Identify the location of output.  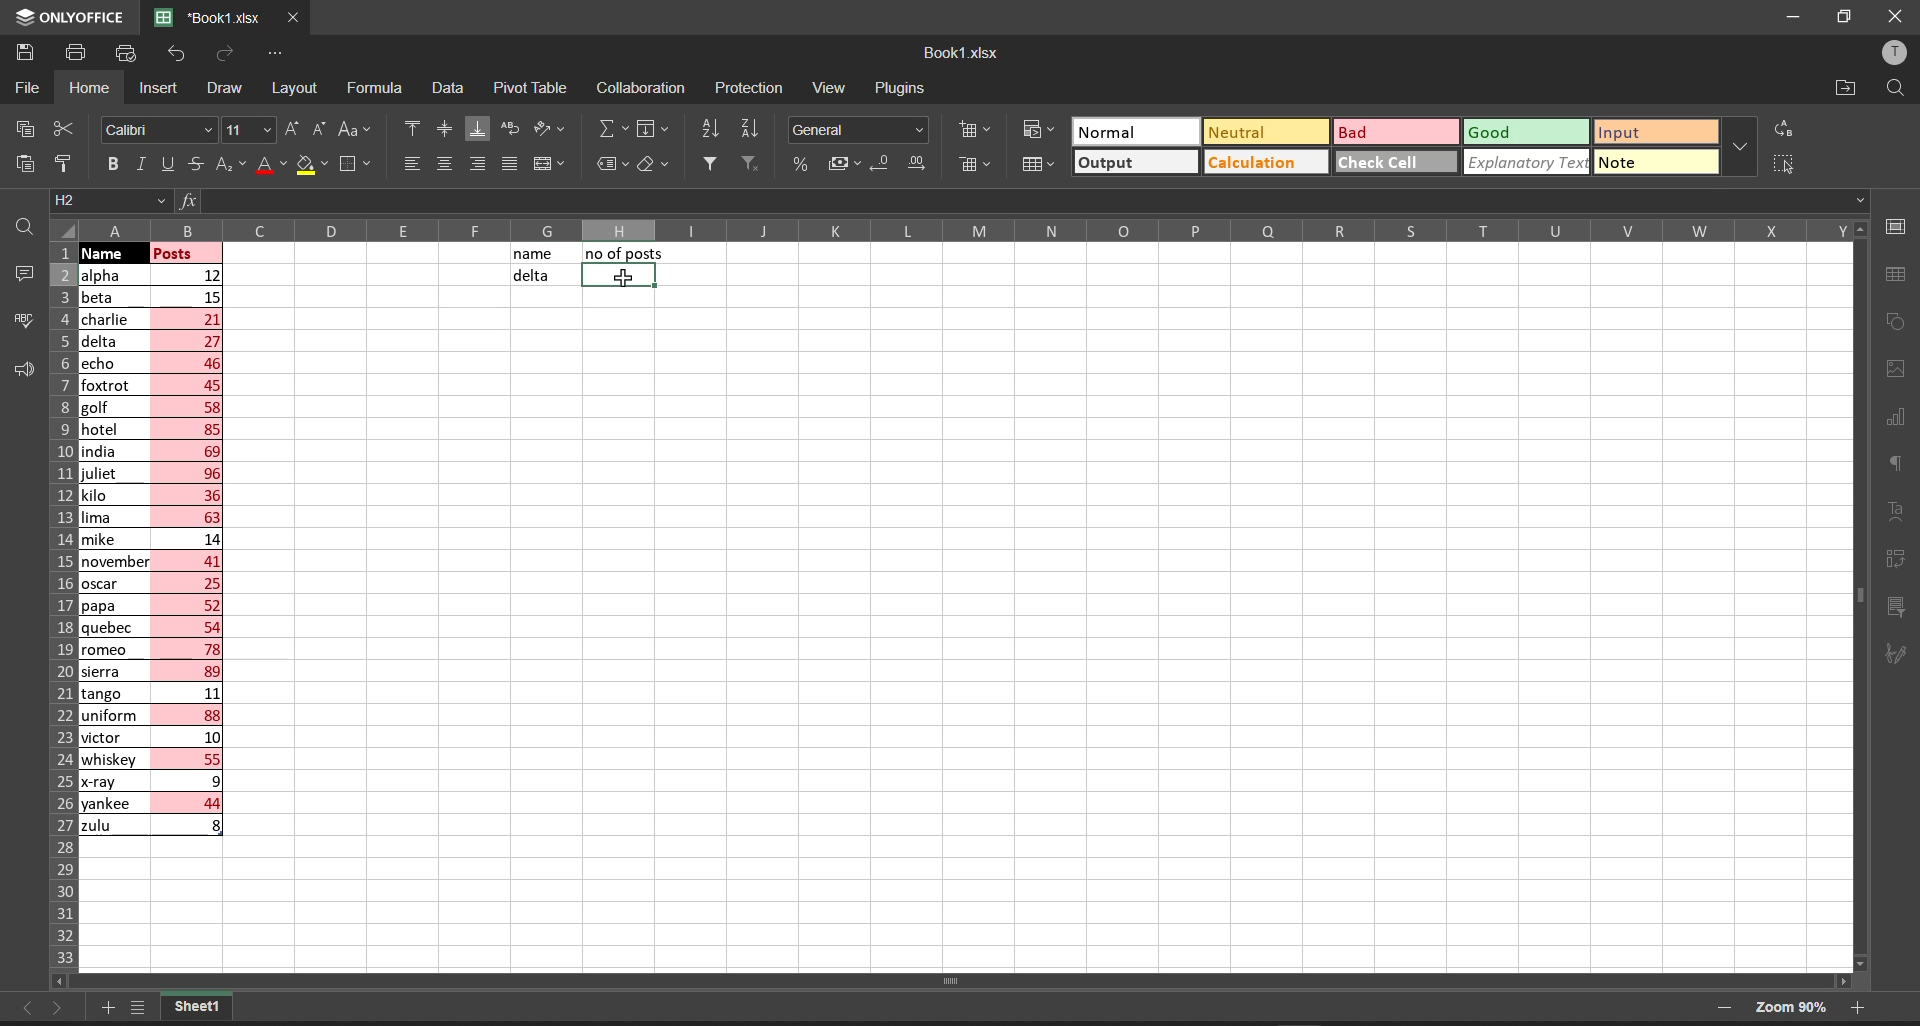
(1113, 163).